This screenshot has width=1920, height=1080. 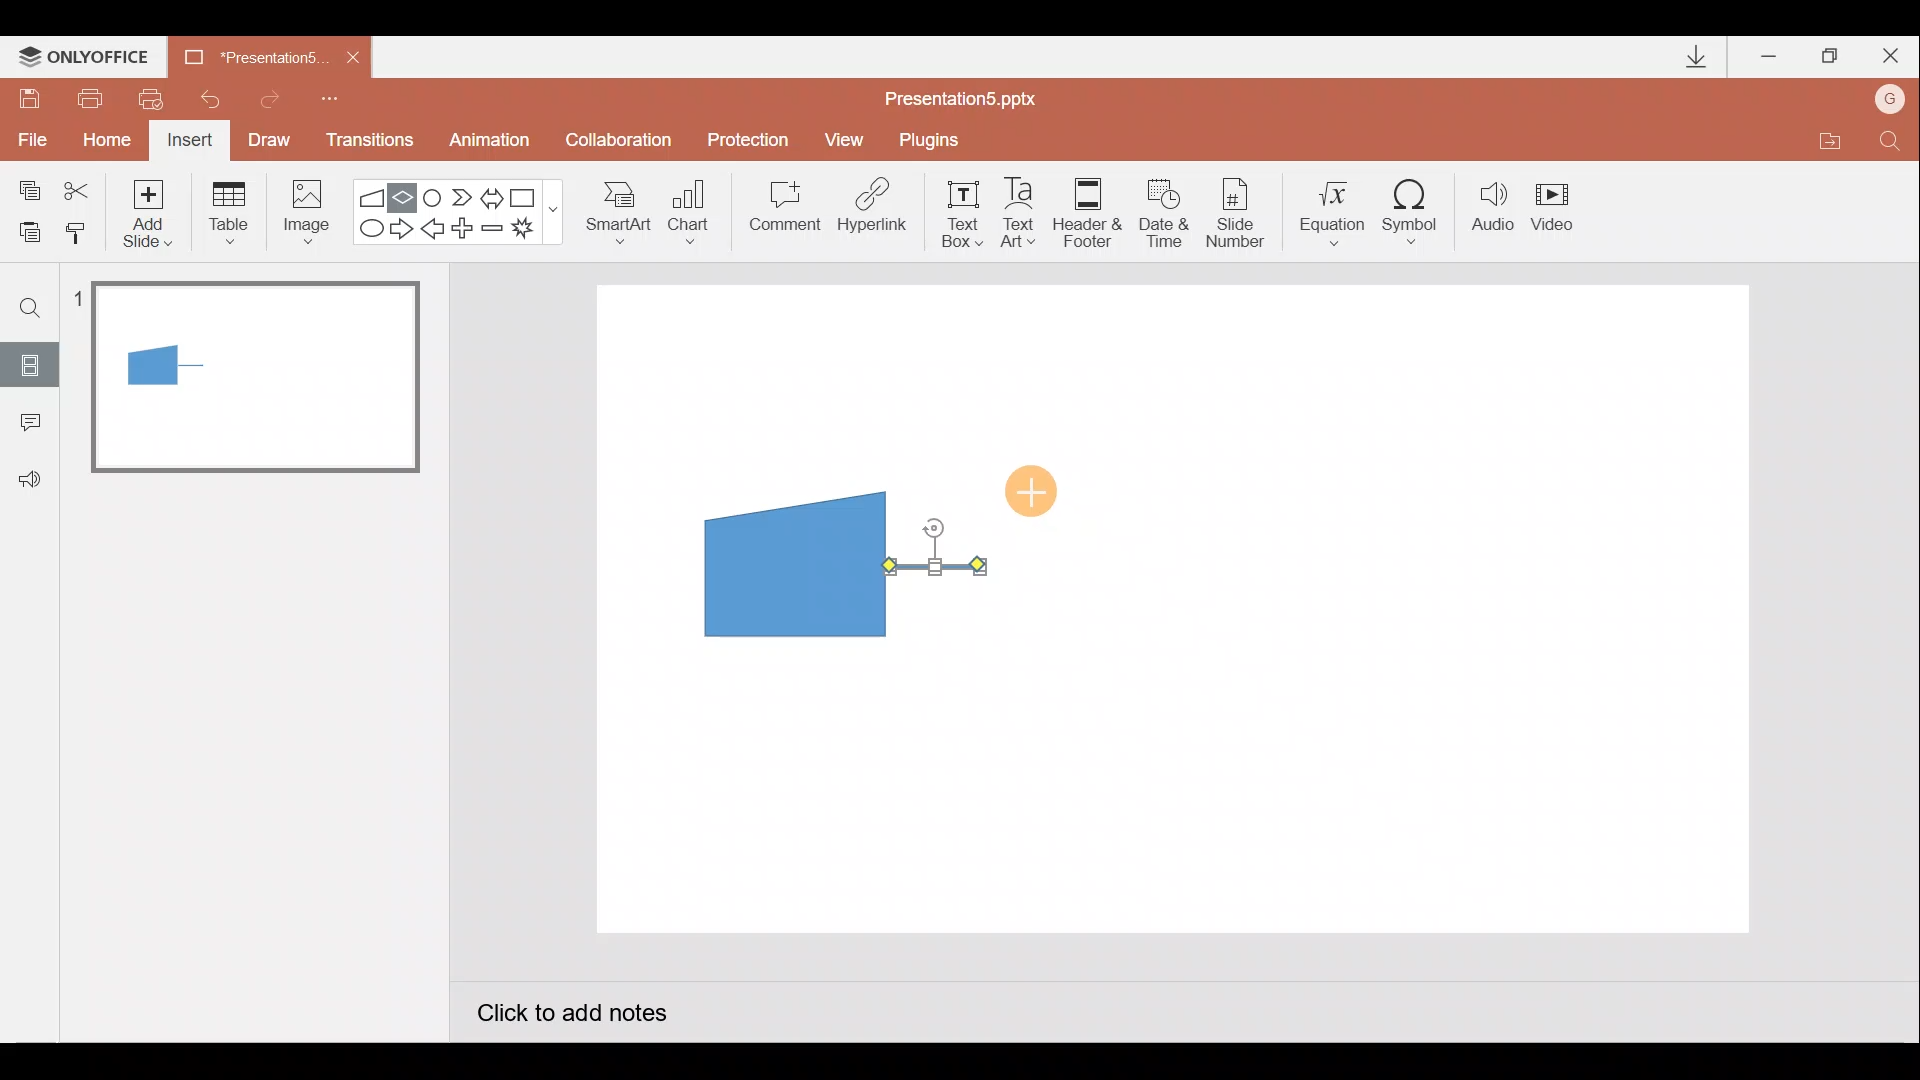 I want to click on Save, so click(x=28, y=95).